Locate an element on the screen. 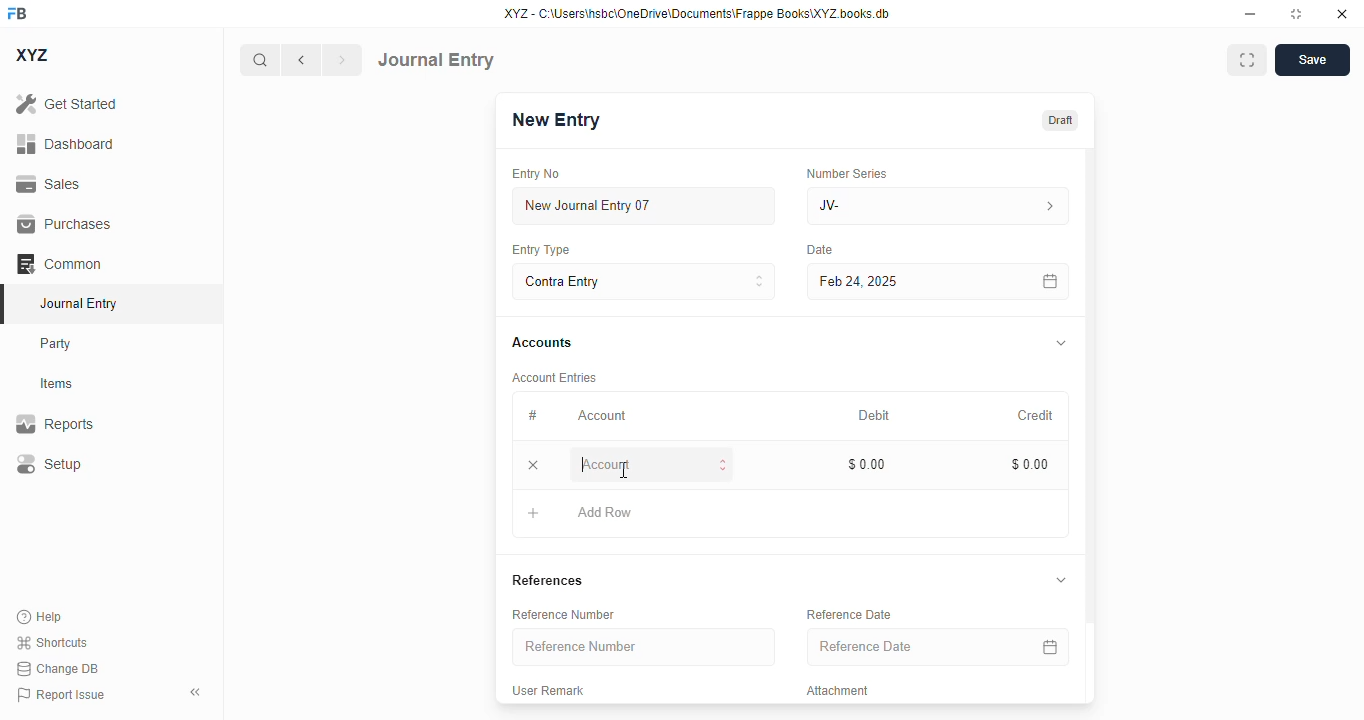 The height and width of the screenshot is (720, 1364). minimize is located at coordinates (1251, 14).